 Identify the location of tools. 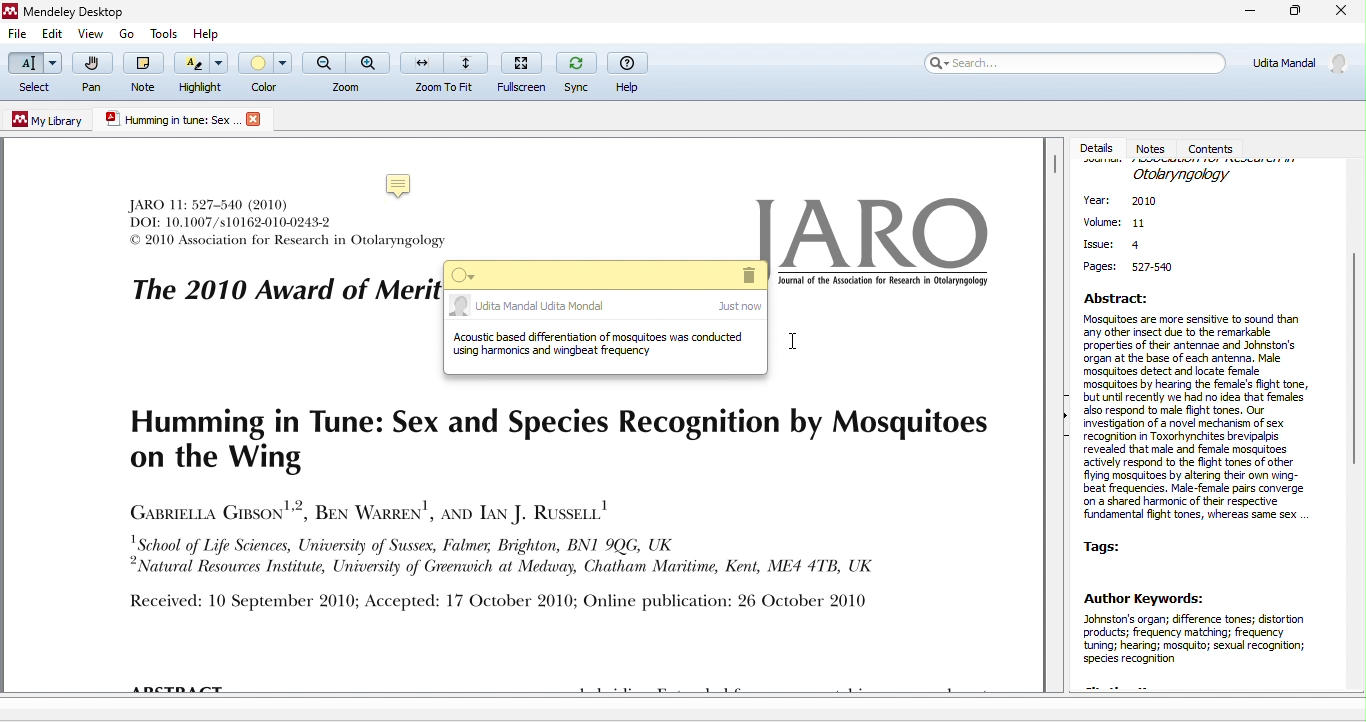
(167, 34).